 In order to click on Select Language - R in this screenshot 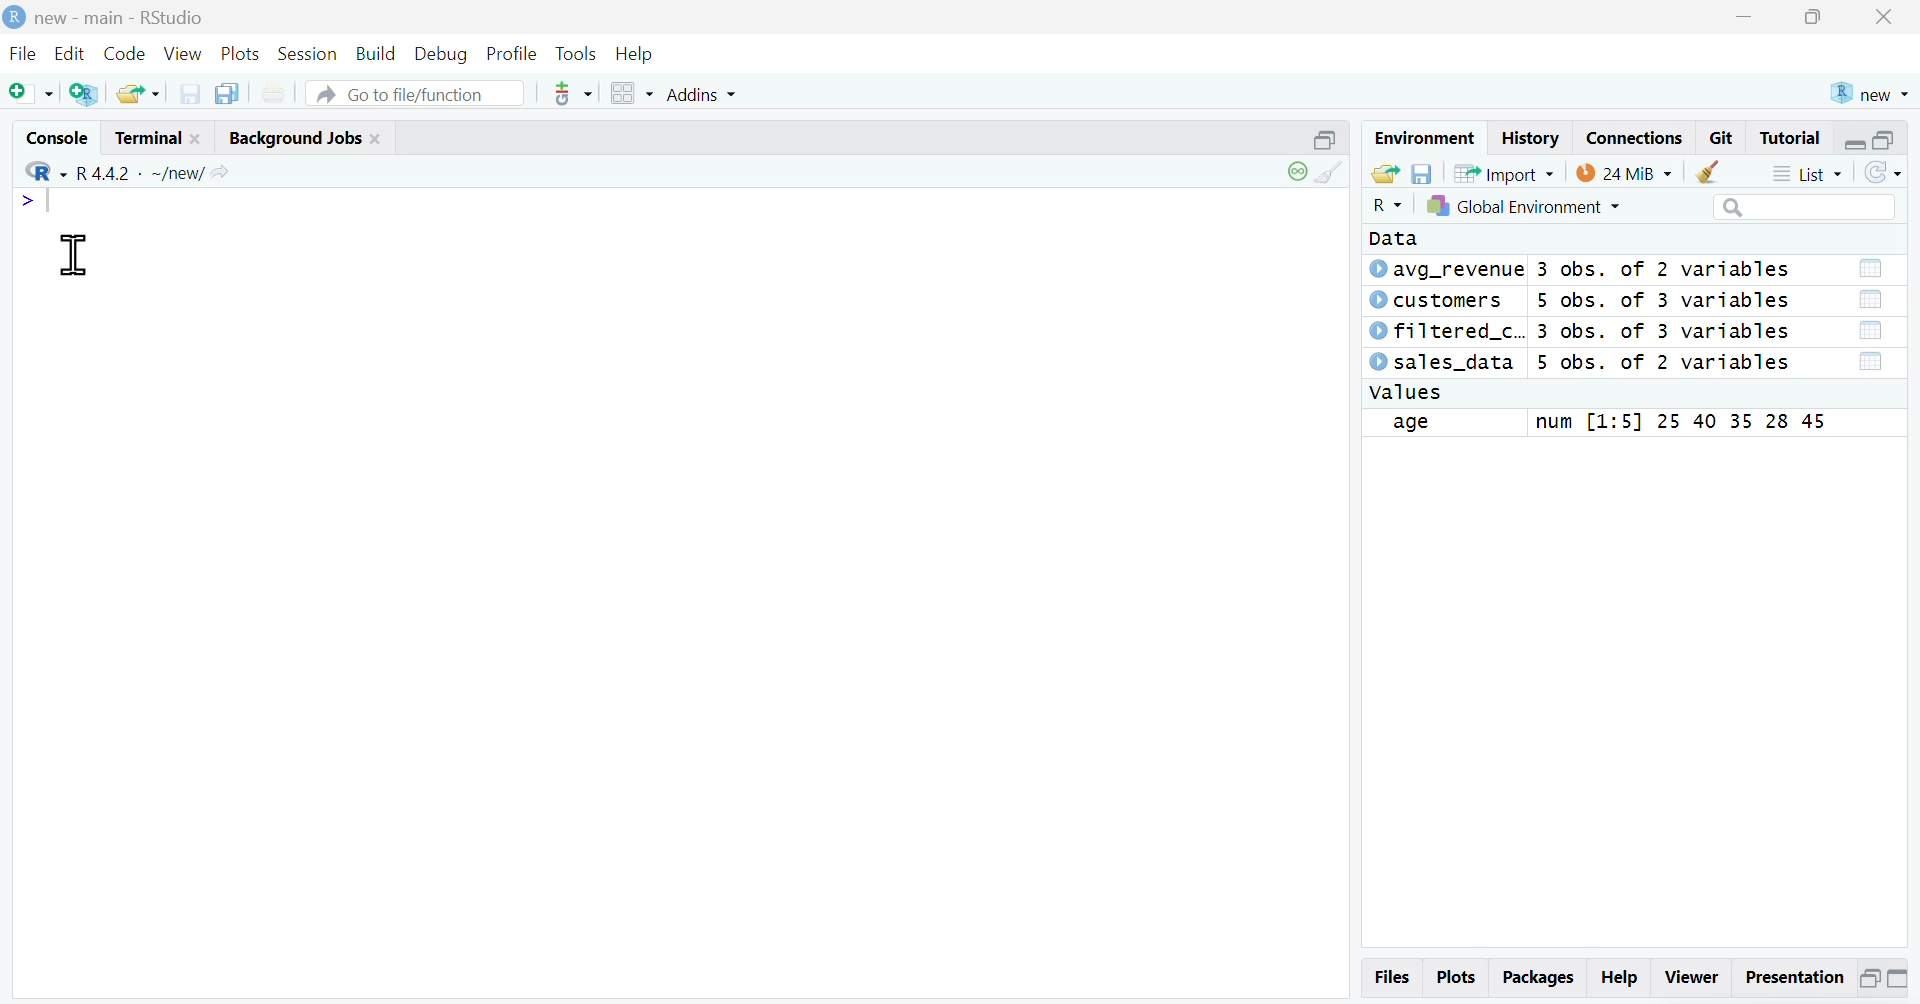, I will do `click(1386, 205)`.